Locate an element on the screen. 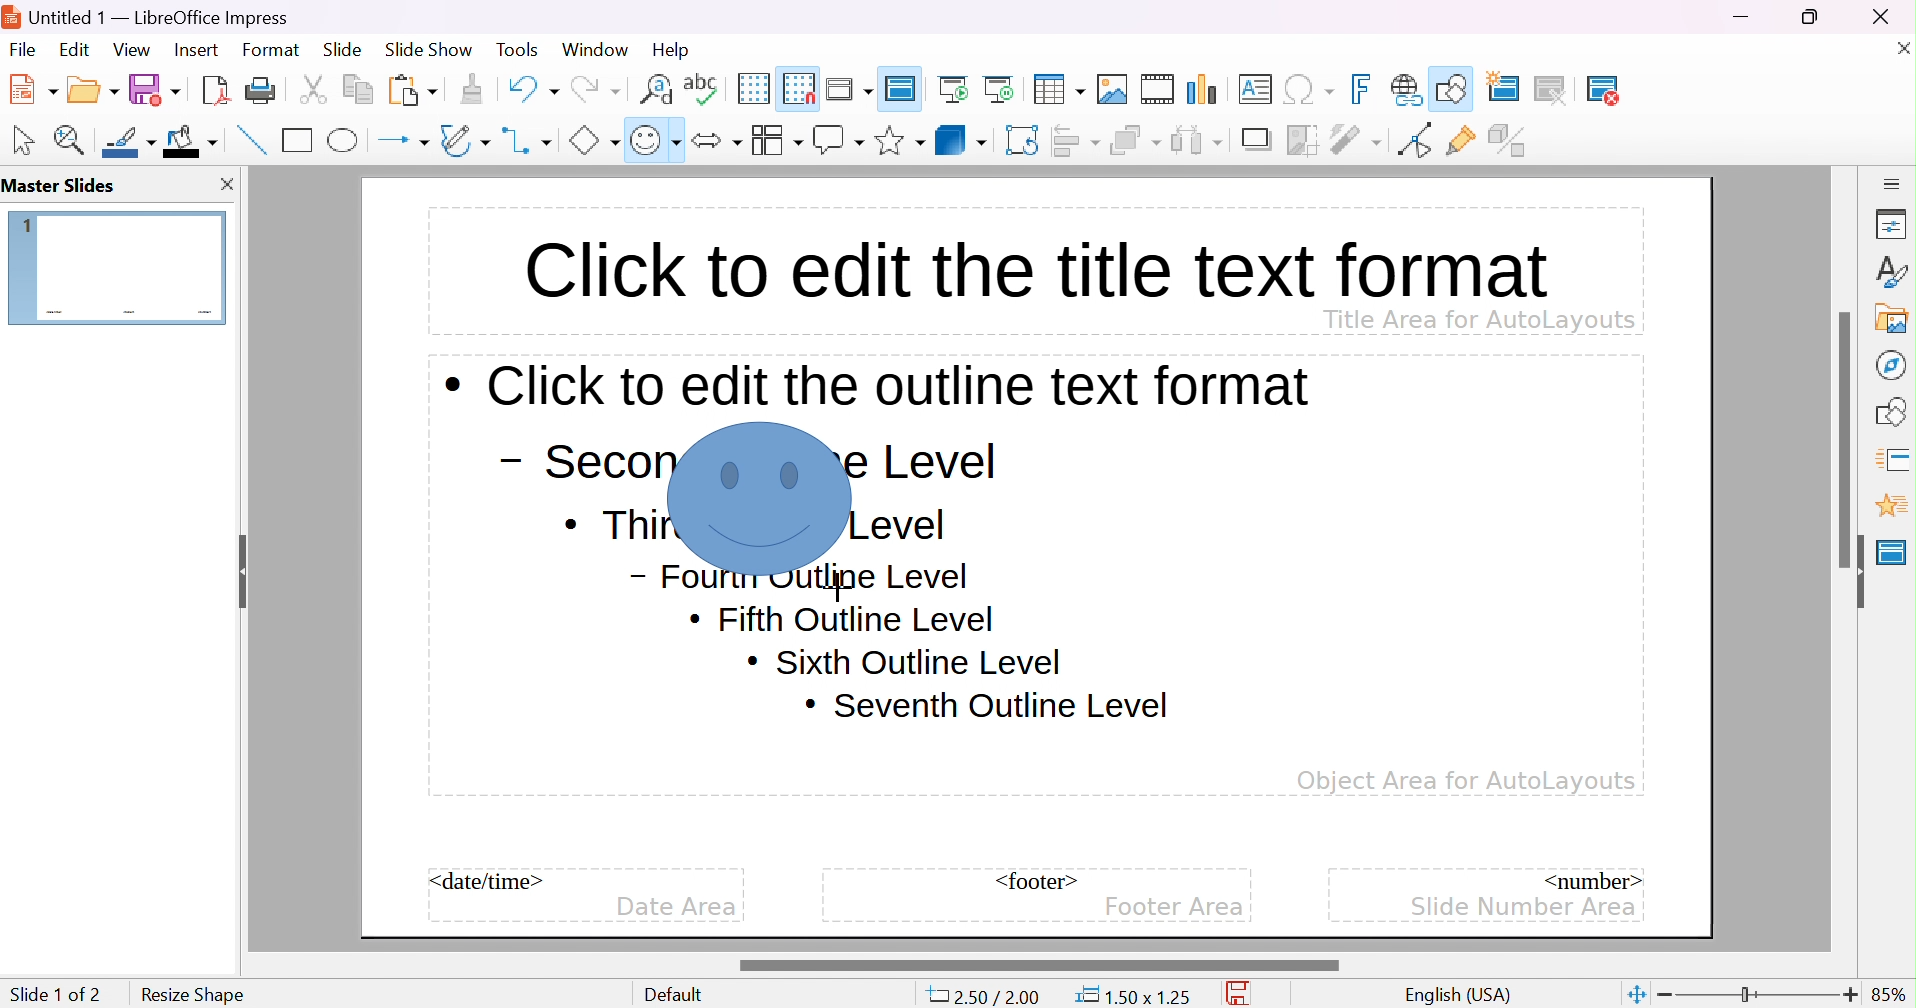 The image size is (1916, 1008). save is located at coordinates (1244, 994).